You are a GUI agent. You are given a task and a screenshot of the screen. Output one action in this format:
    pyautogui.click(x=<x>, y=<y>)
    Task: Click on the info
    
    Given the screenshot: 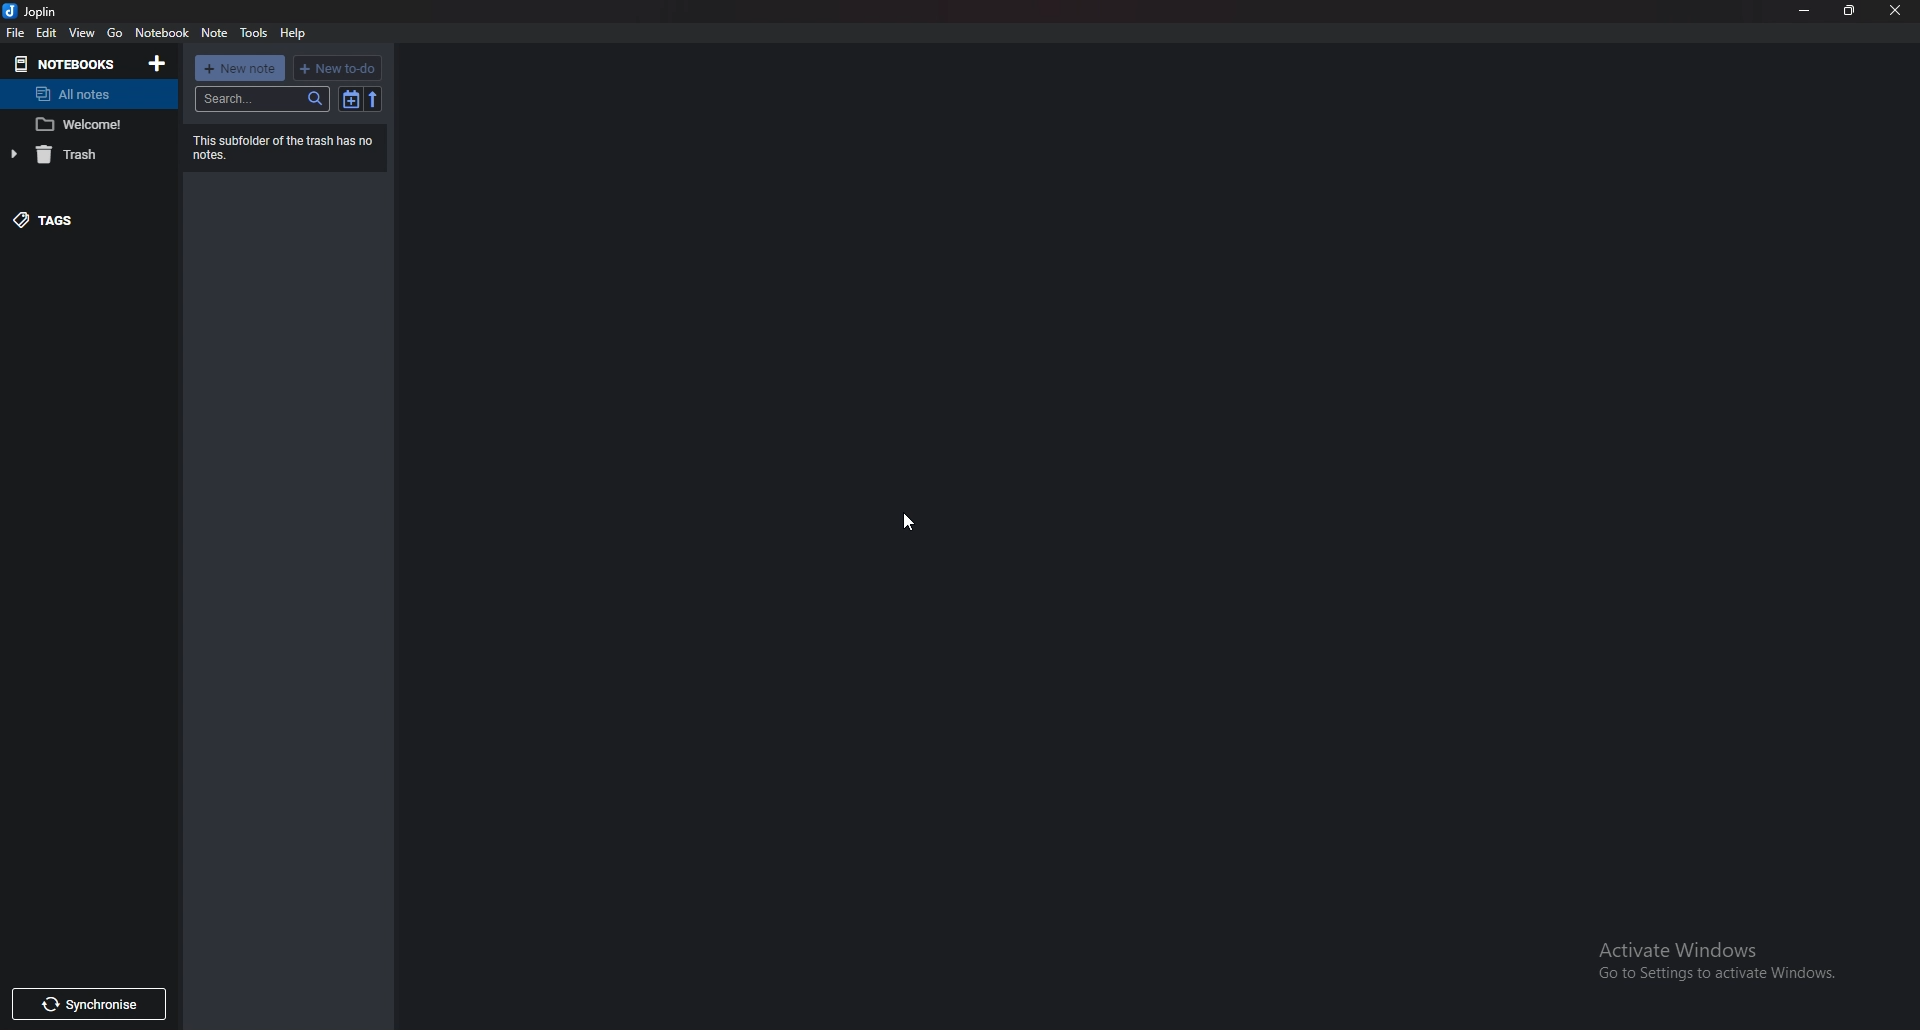 What is the action you would take?
    pyautogui.click(x=286, y=146)
    